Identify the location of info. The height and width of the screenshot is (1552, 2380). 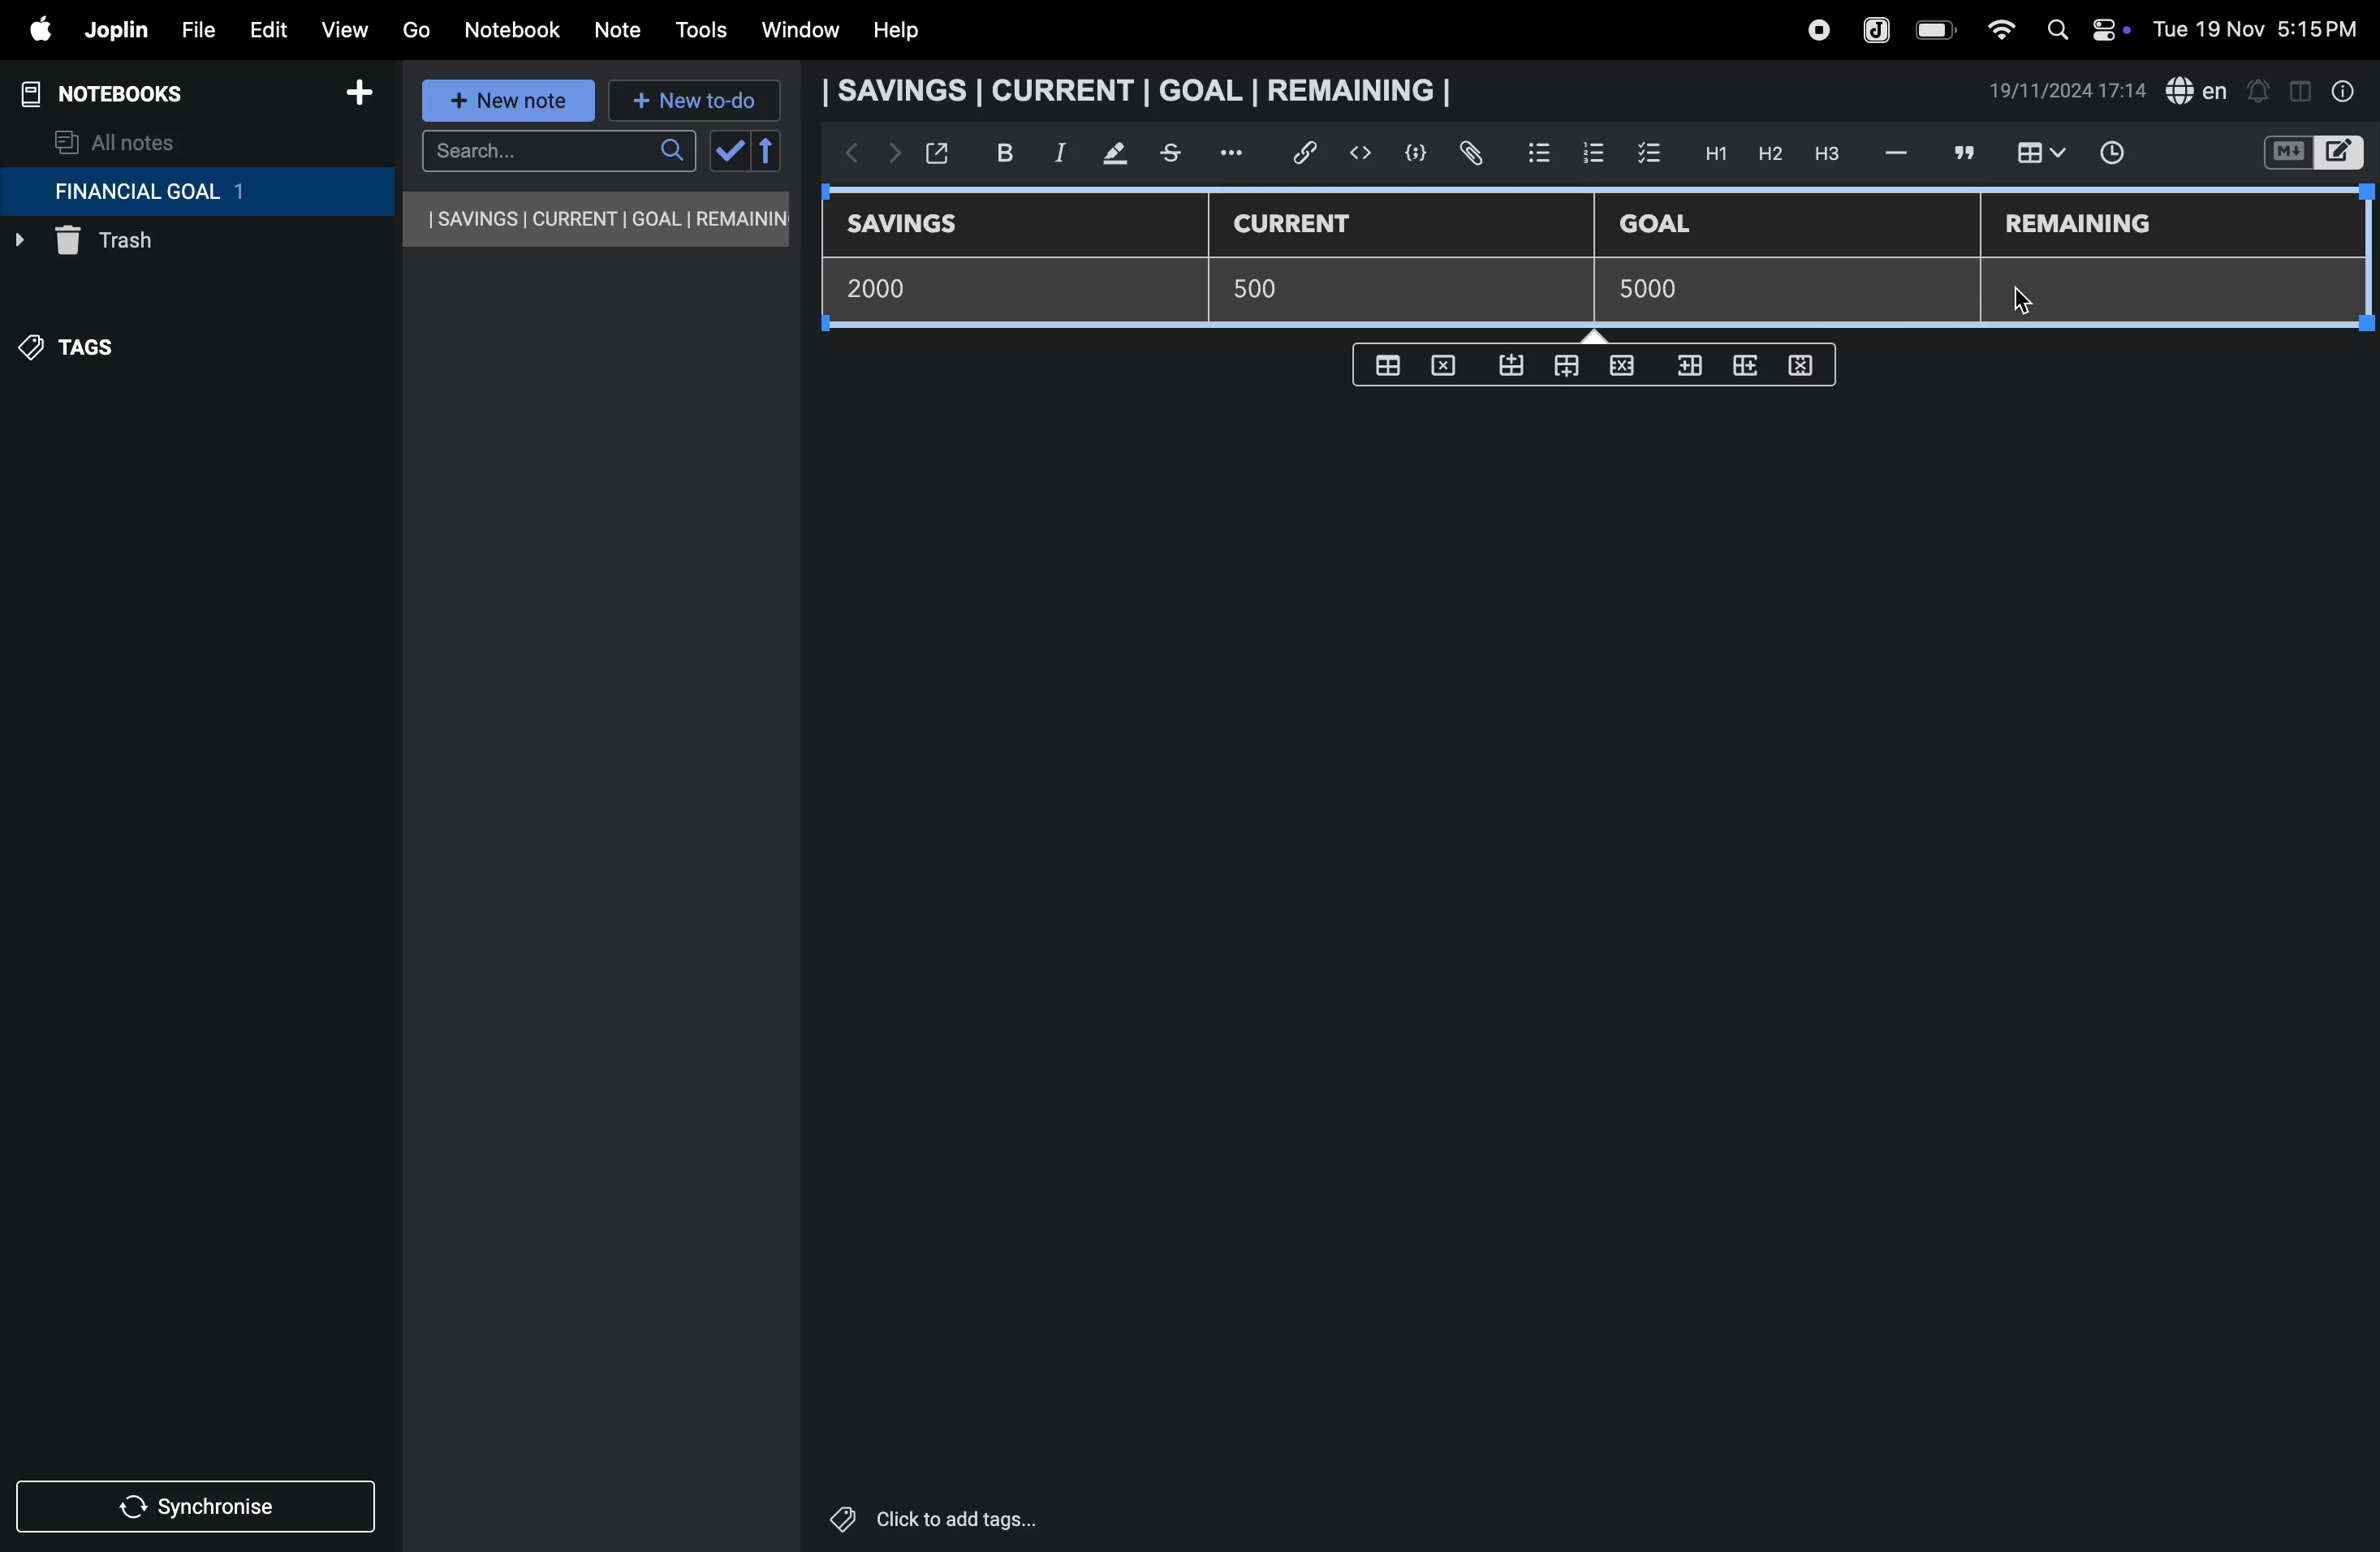
(2345, 91).